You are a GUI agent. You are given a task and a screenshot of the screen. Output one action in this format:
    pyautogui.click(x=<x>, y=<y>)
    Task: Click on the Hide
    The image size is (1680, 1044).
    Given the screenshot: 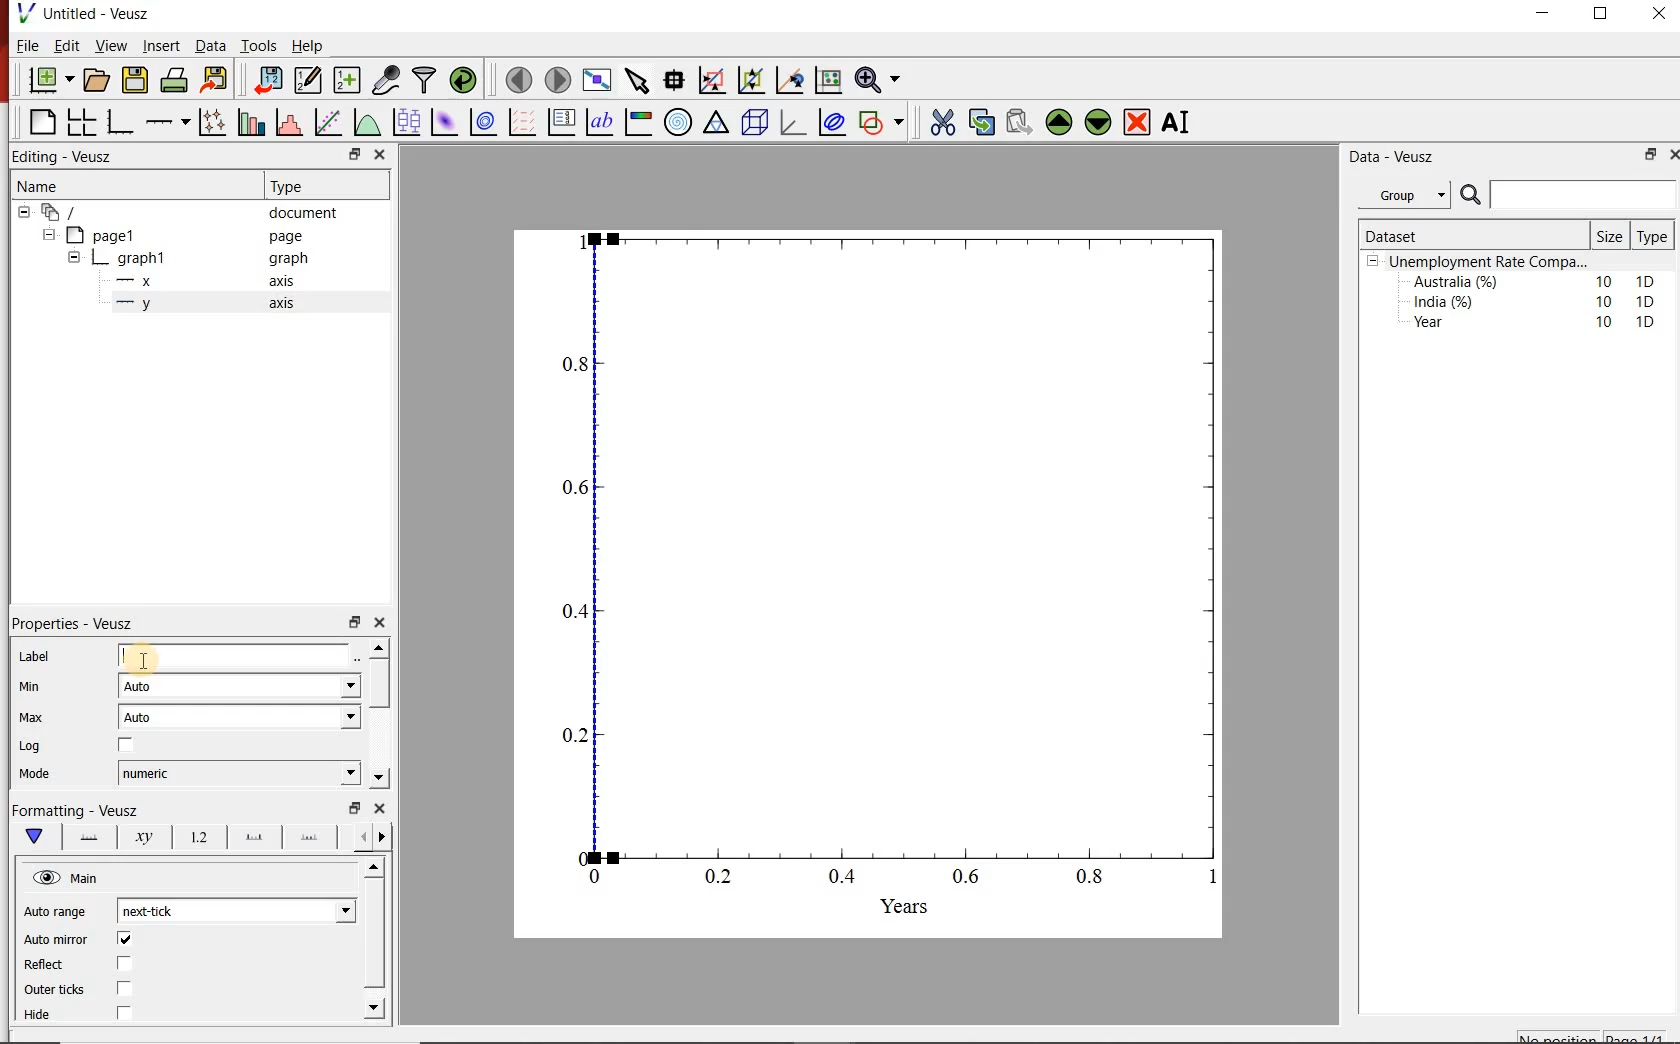 What is the action you would take?
    pyautogui.click(x=39, y=1014)
    